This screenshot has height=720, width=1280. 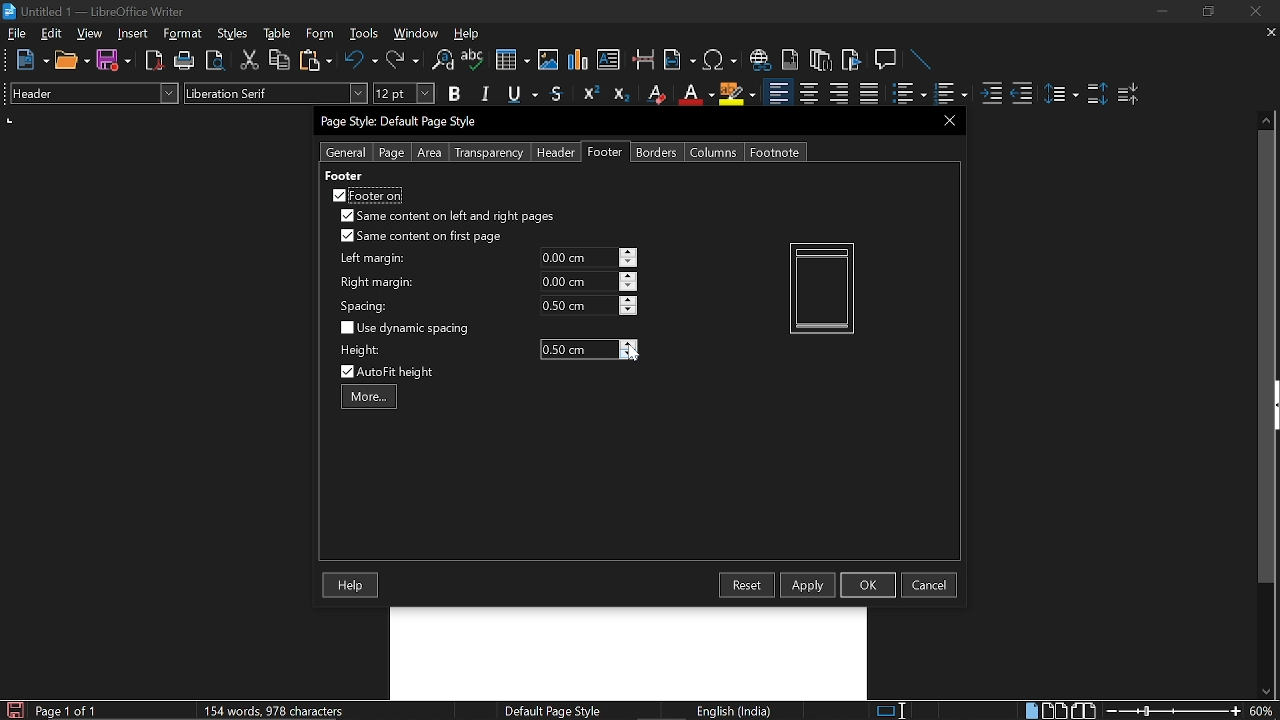 I want to click on Use dynamic spacing, so click(x=408, y=328).